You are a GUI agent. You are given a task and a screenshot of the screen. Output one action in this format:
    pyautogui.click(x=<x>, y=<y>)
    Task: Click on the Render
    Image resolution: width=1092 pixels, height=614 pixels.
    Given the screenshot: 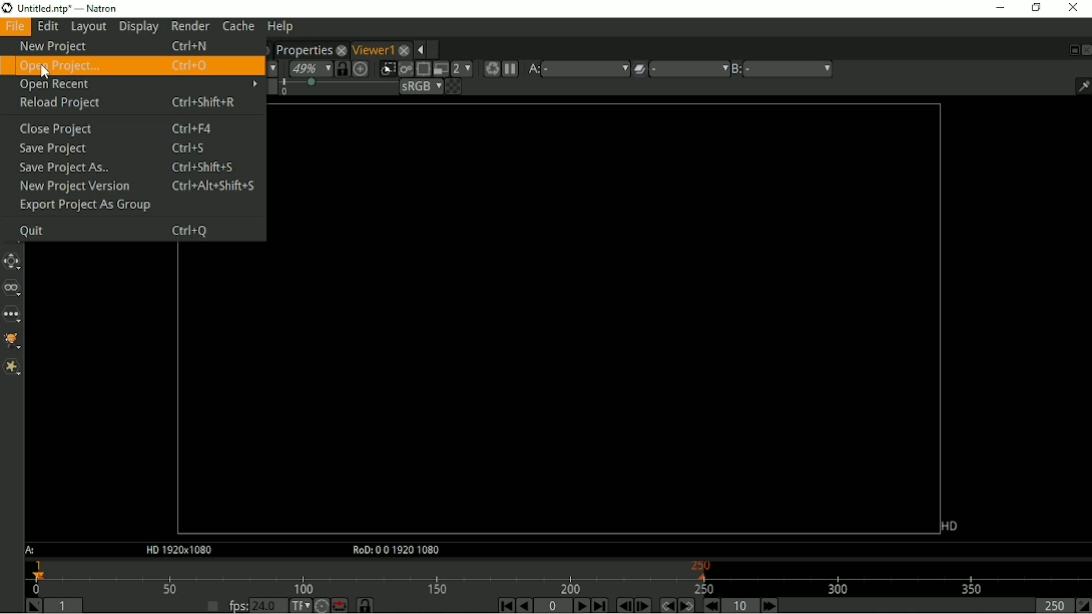 What is the action you would take?
    pyautogui.click(x=490, y=69)
    